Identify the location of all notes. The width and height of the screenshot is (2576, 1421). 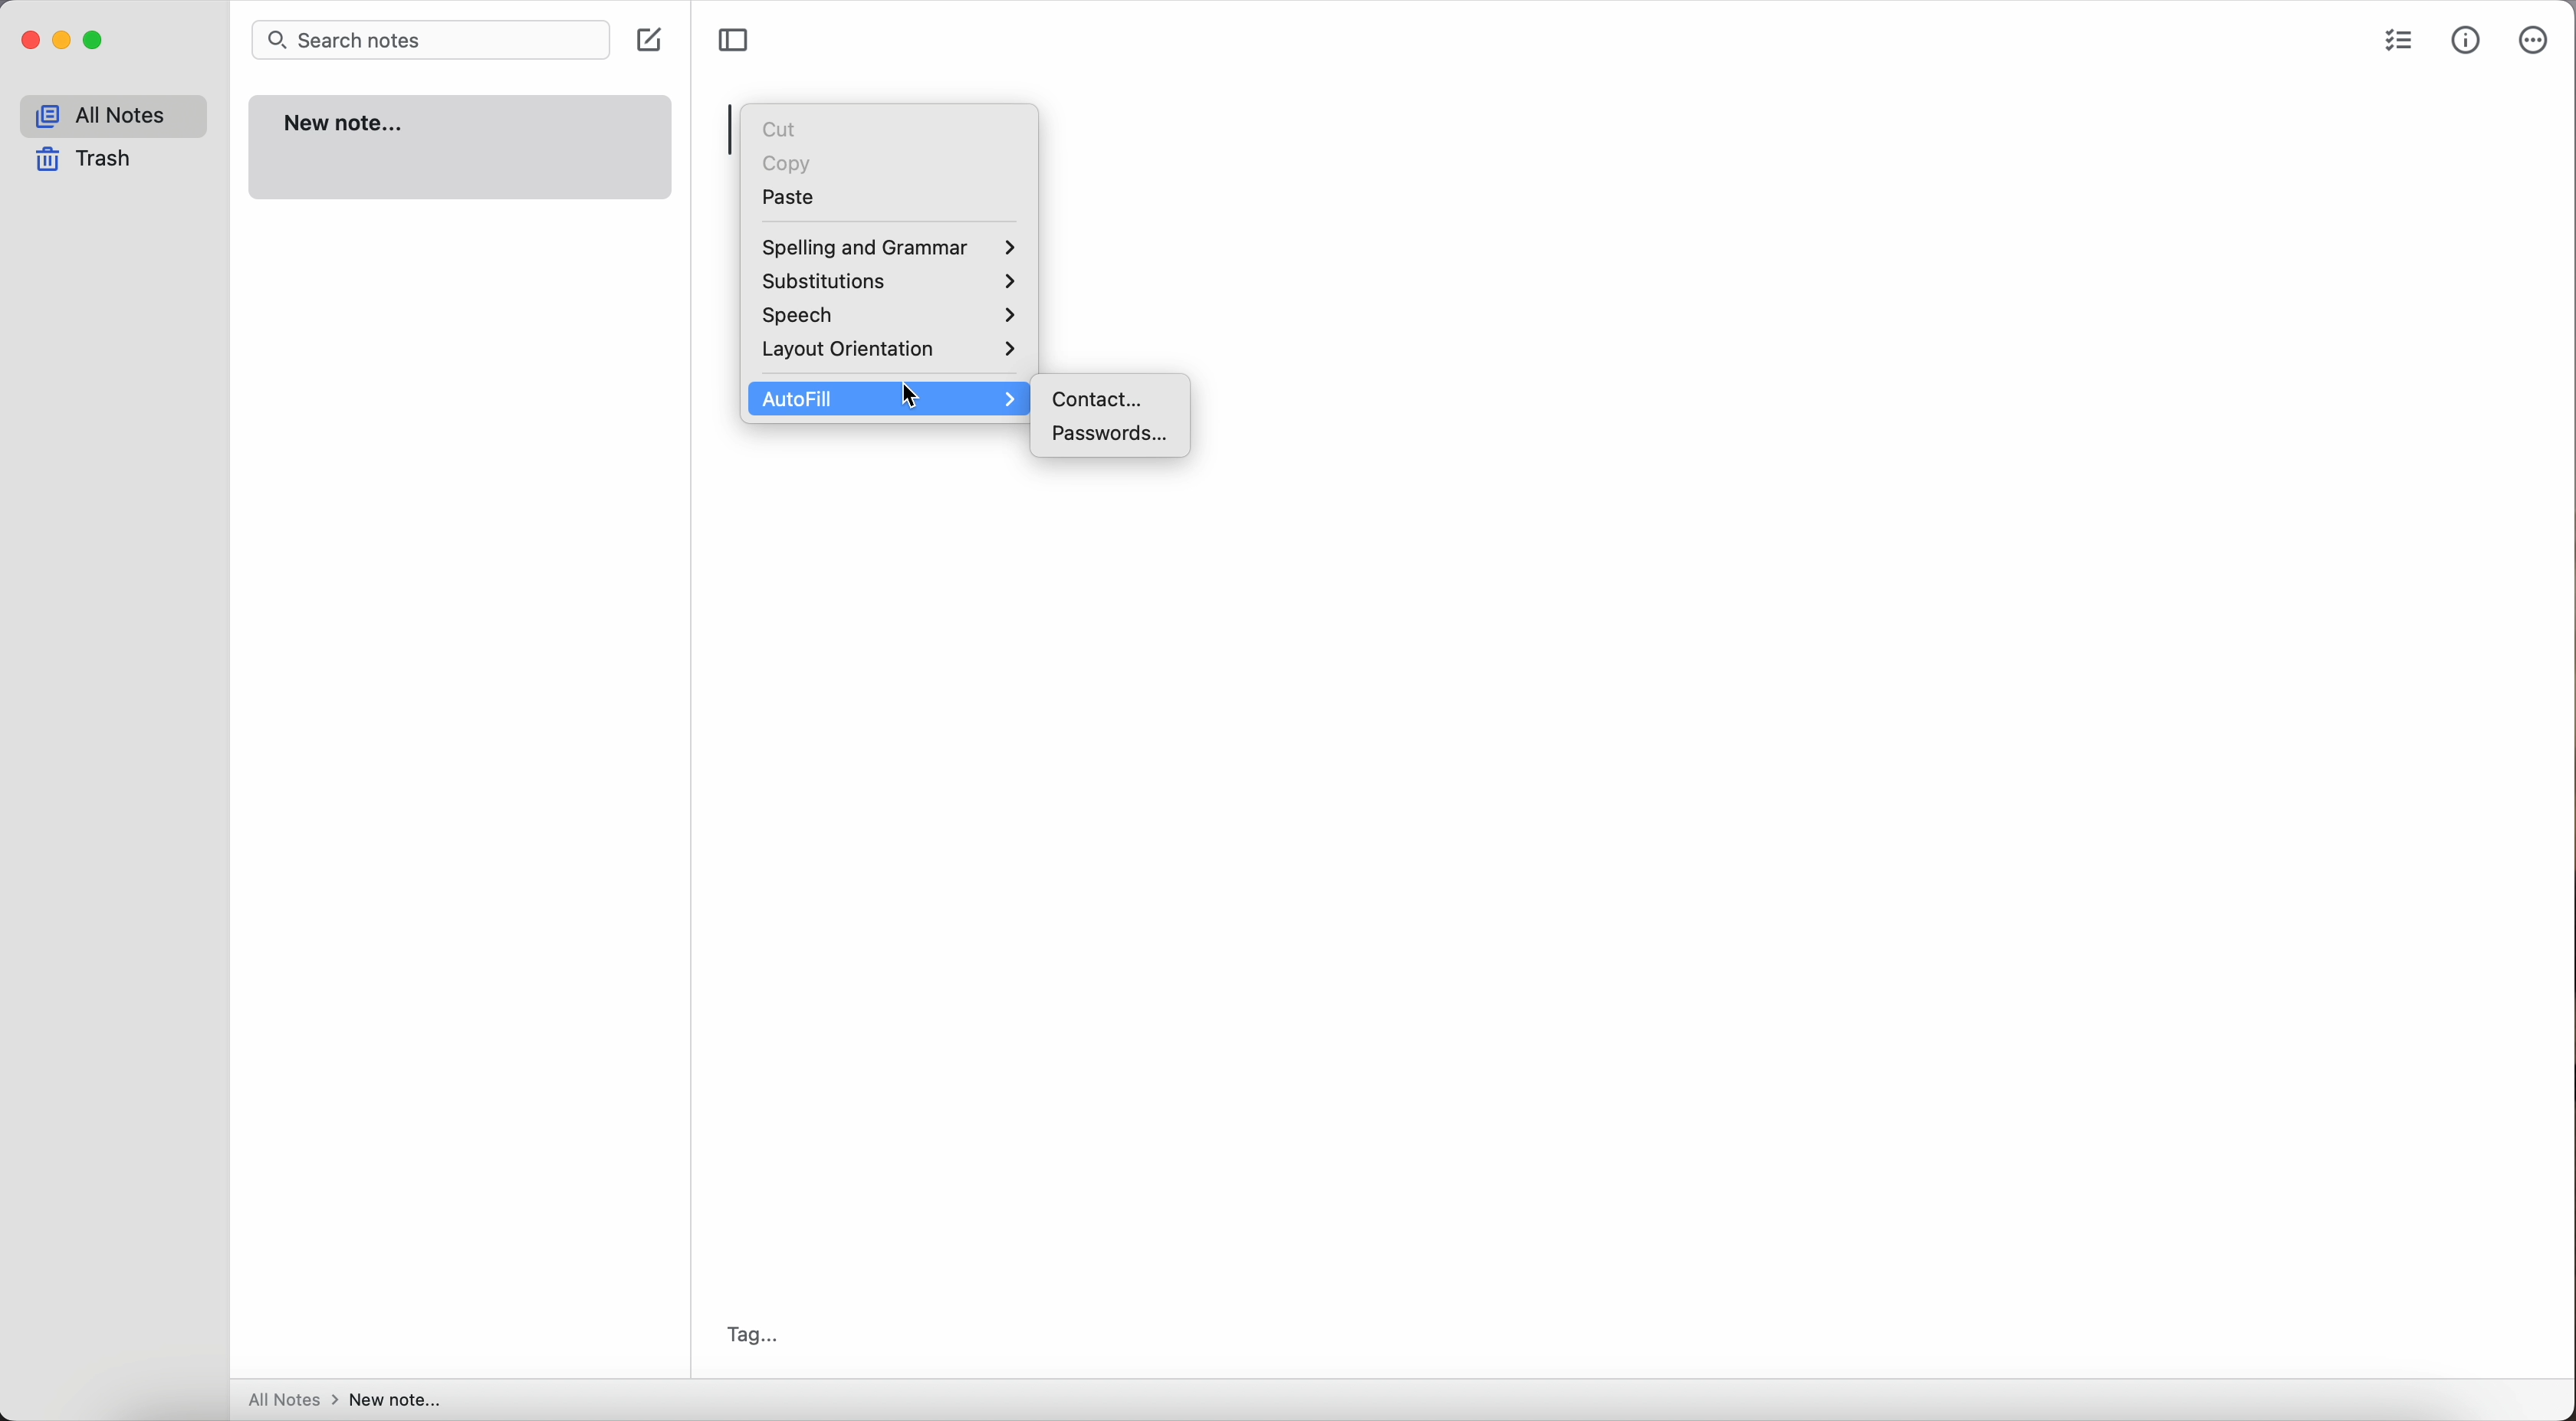
(111, 117).